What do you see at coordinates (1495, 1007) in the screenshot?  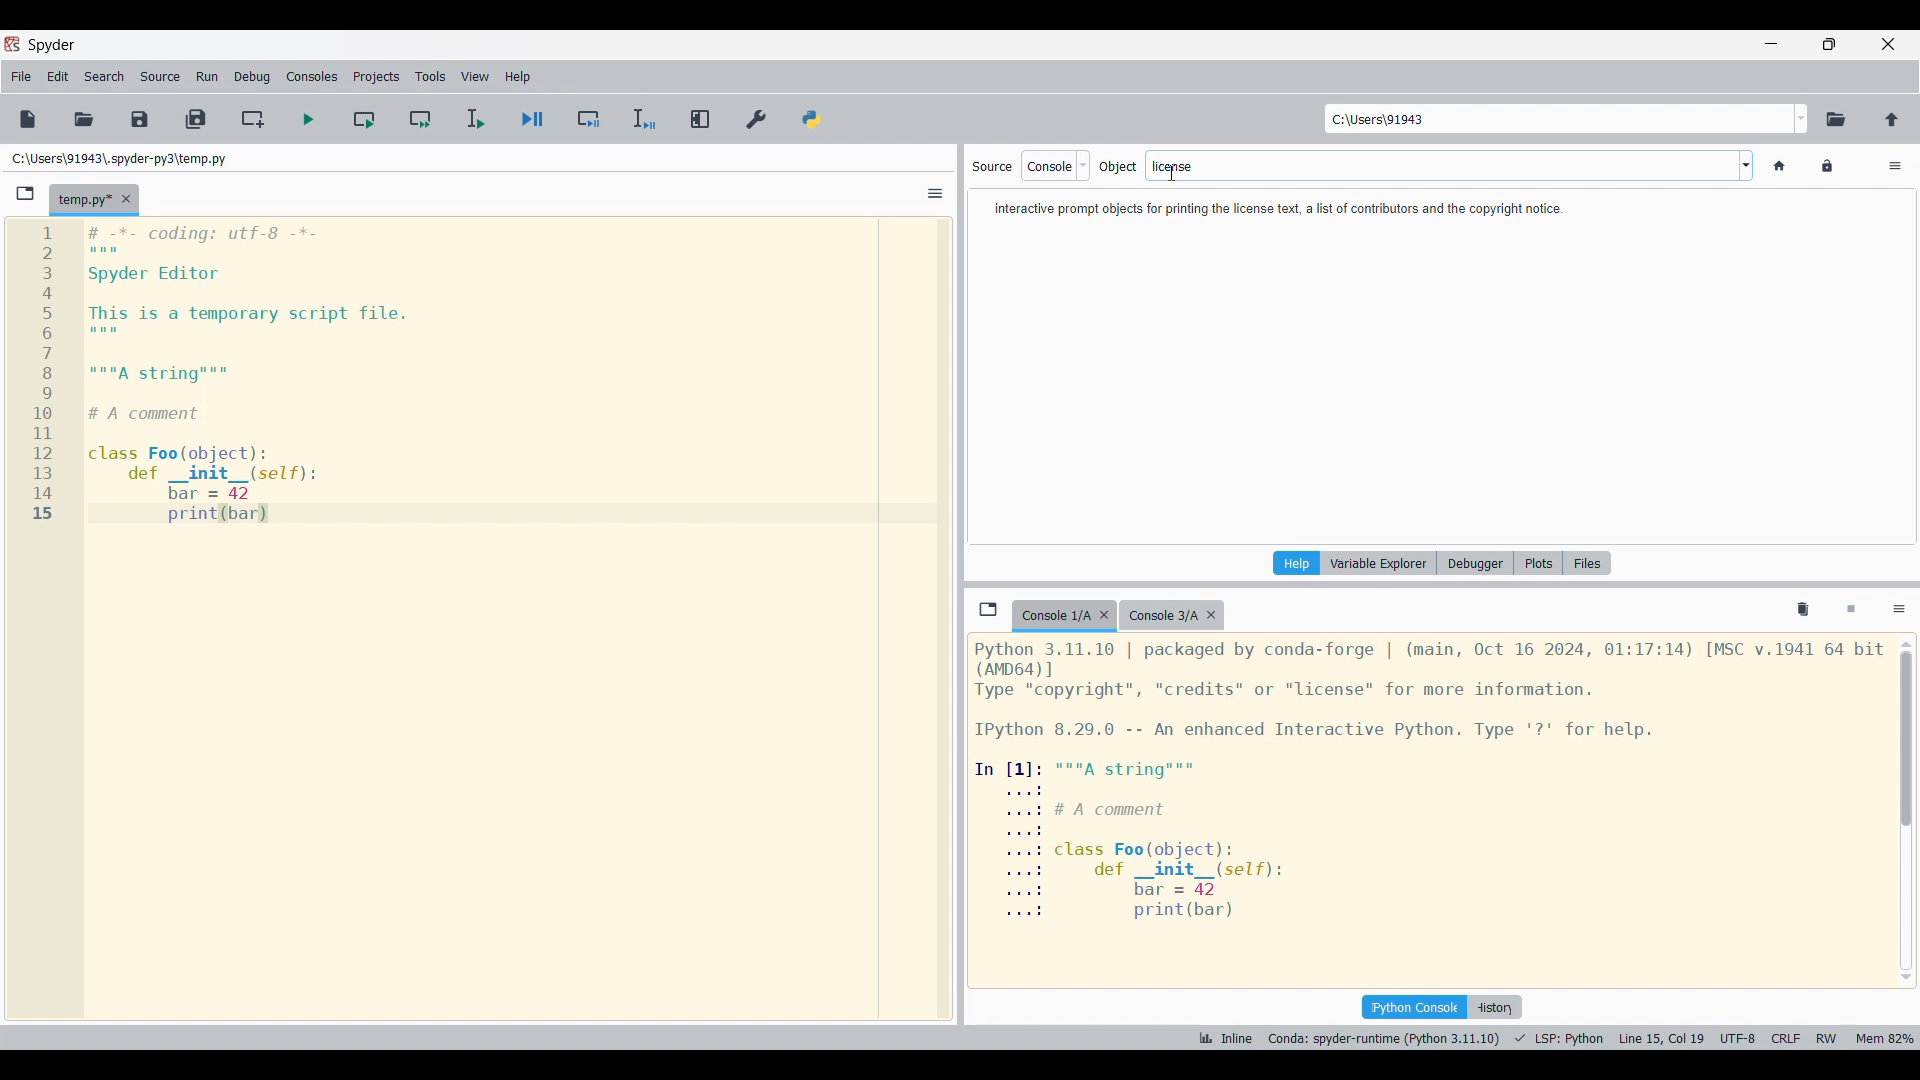 I see `History` at bounding box center [1495, 1007].